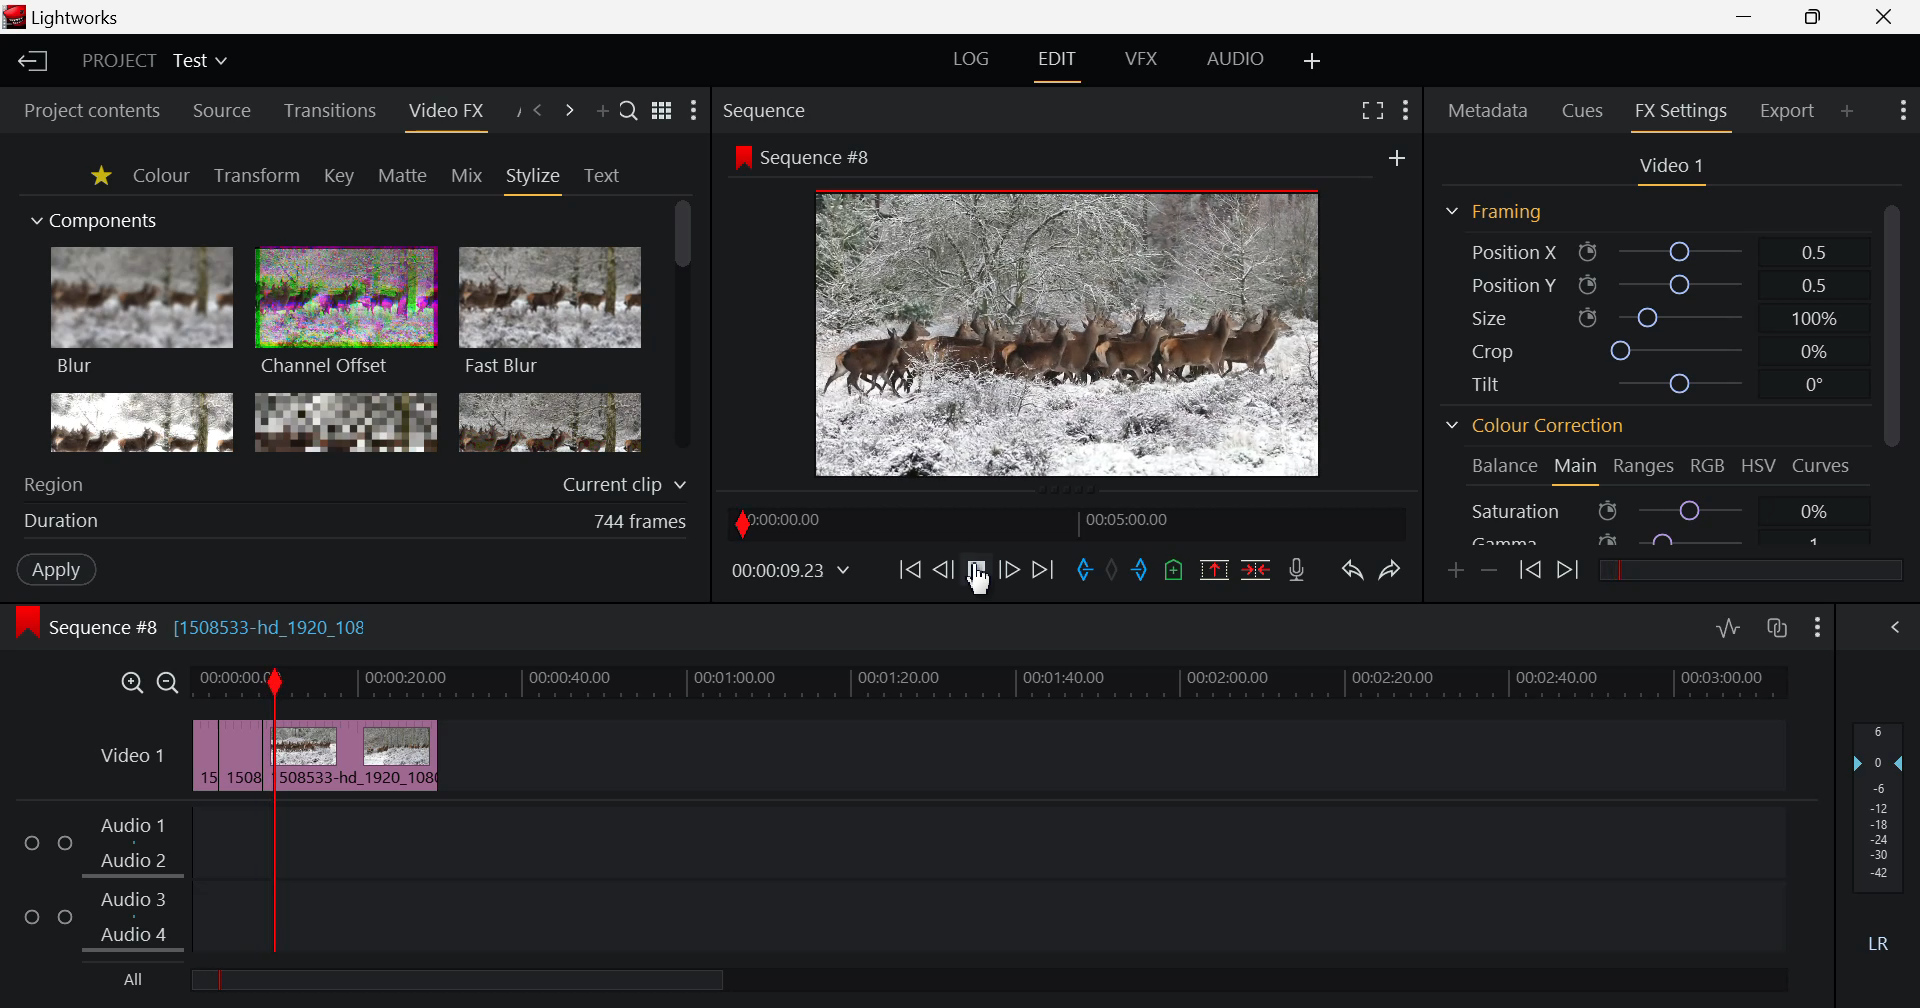  What do you see at coordinates (1651, 251) in the screenshot?
I see `Position X` at bounding box center [1651, 251].